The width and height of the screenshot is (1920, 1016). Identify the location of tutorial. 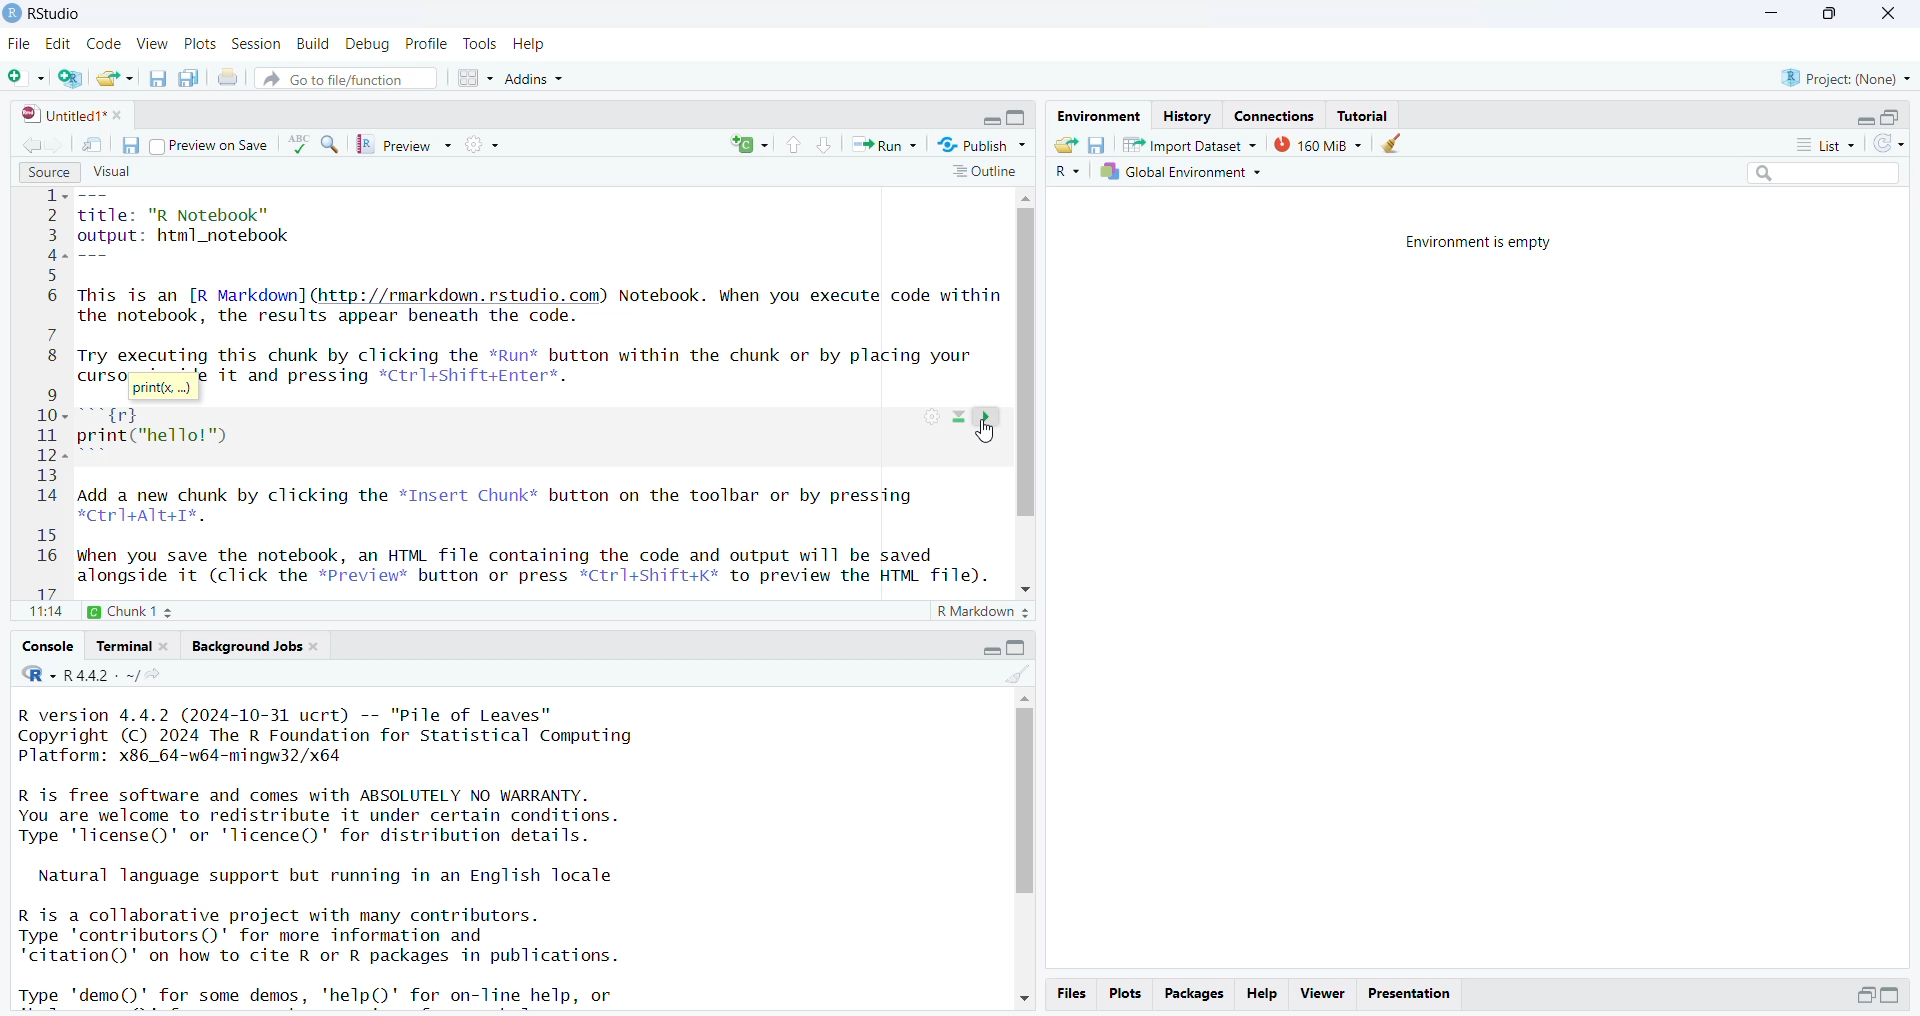
(1365, 115).